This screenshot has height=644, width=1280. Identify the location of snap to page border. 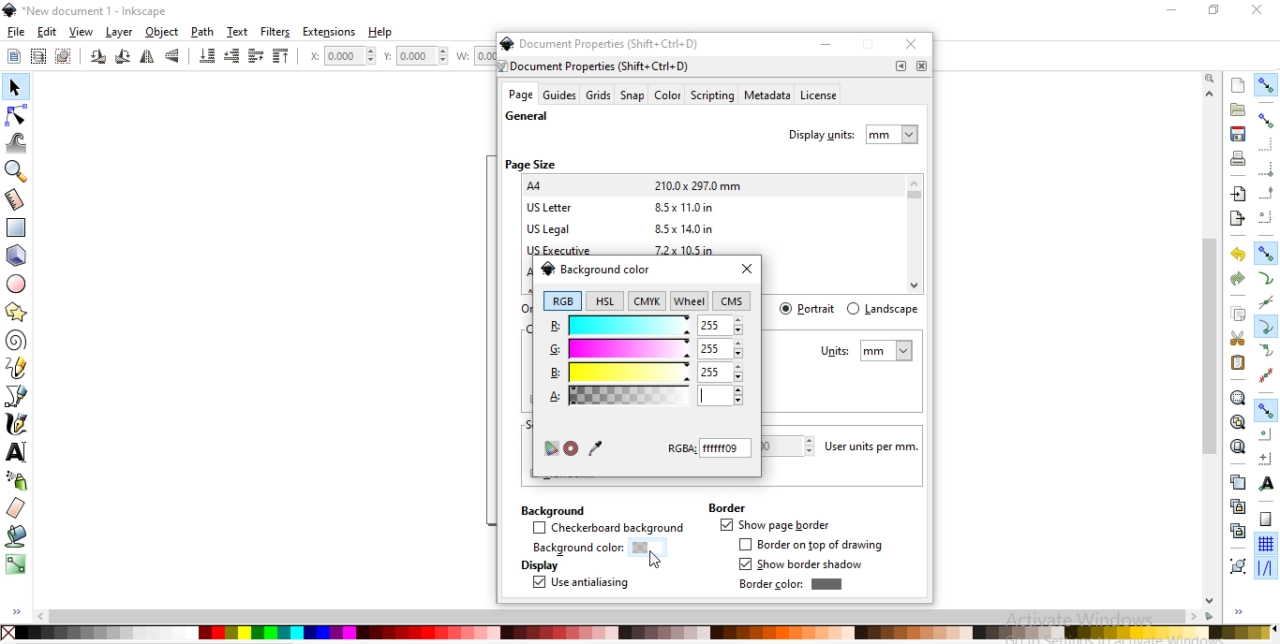
(1266, 520).